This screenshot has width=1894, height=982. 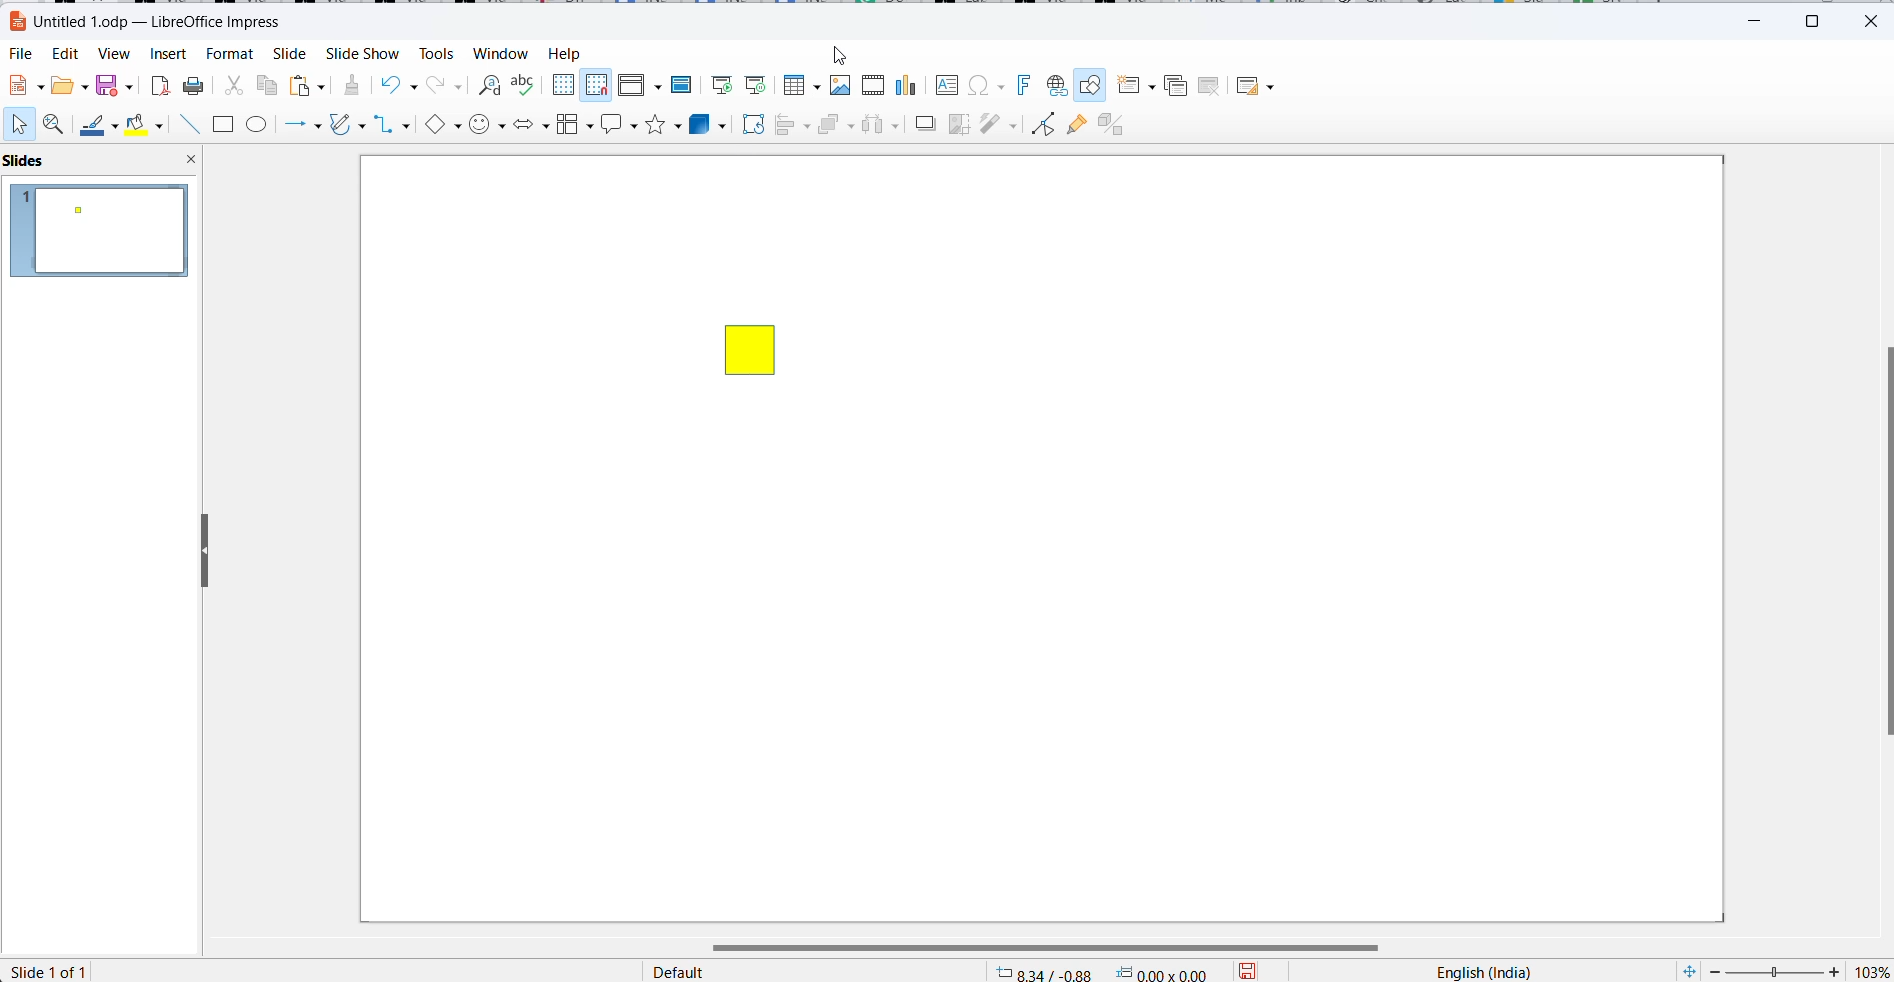 What do you see at coordinates (1075, 126) in the screenshot?
I see `show glue point function` at bounding box center [1075, 126].